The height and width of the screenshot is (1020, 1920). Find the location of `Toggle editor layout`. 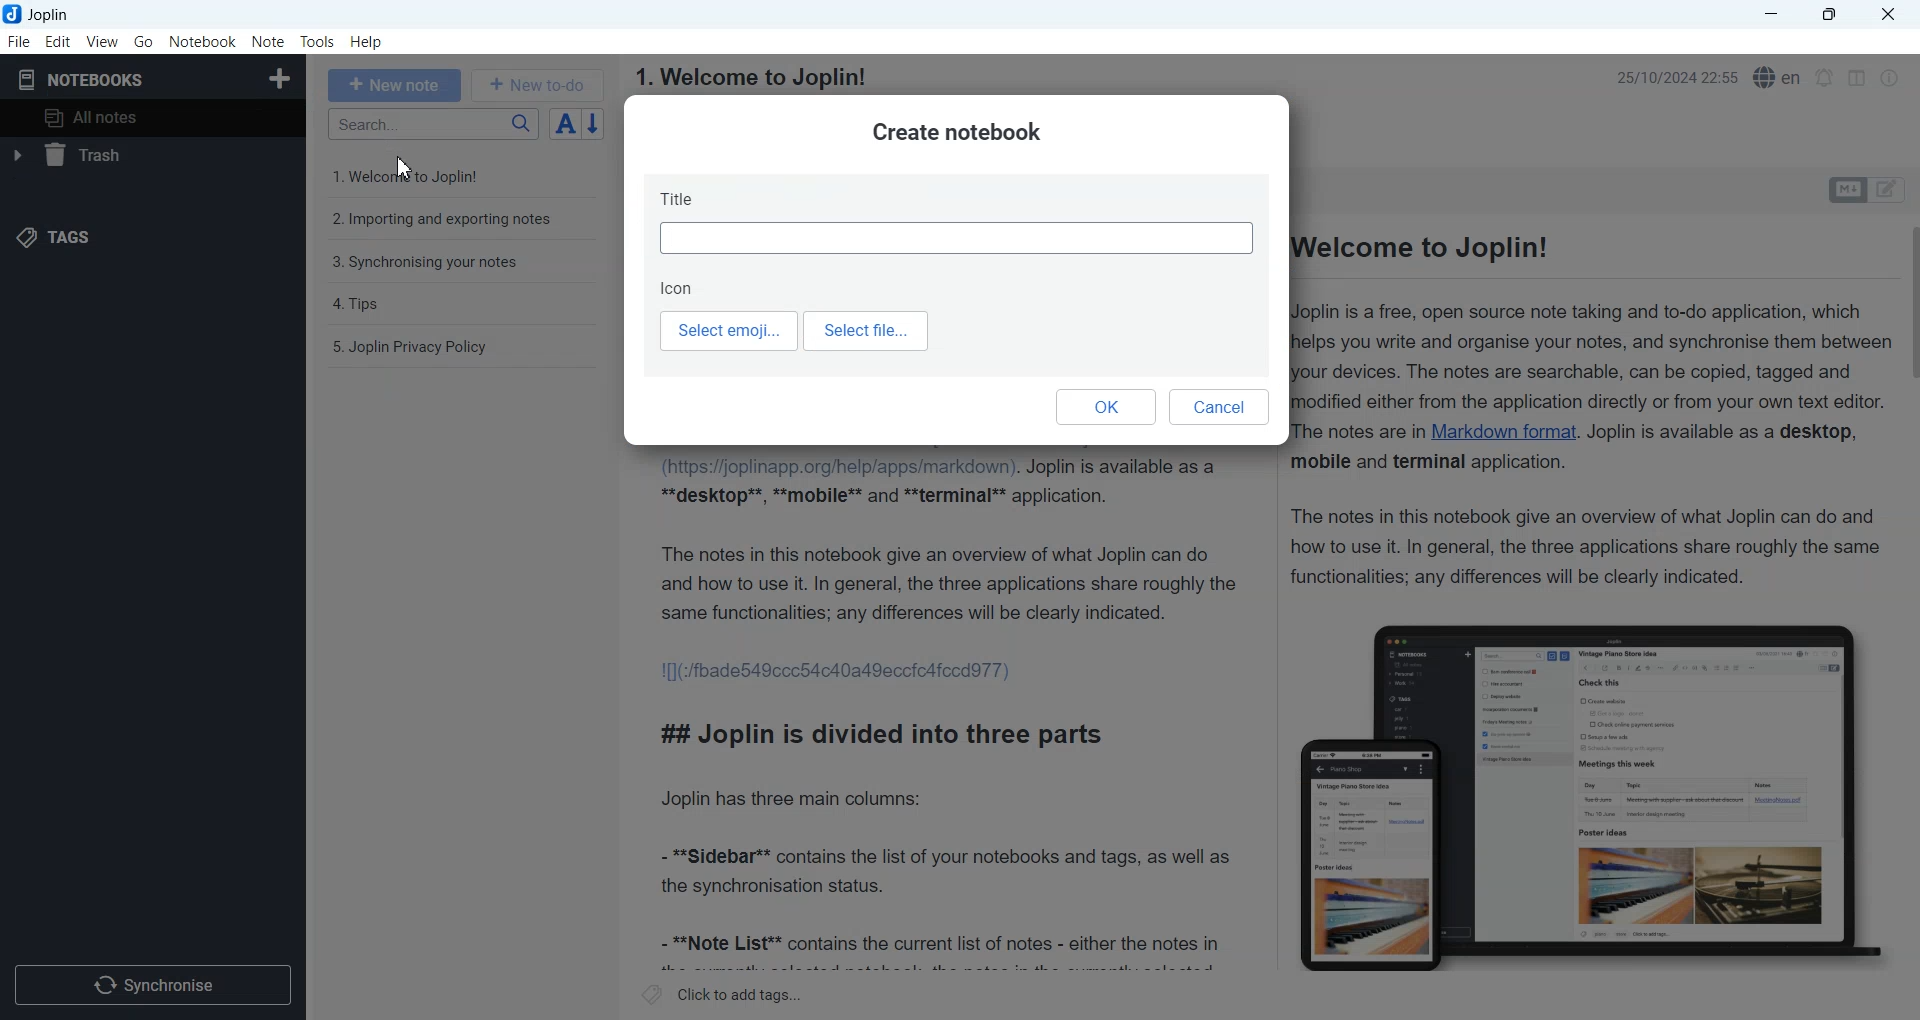

Toggle editor layout is located at coordinates (1856, 78).